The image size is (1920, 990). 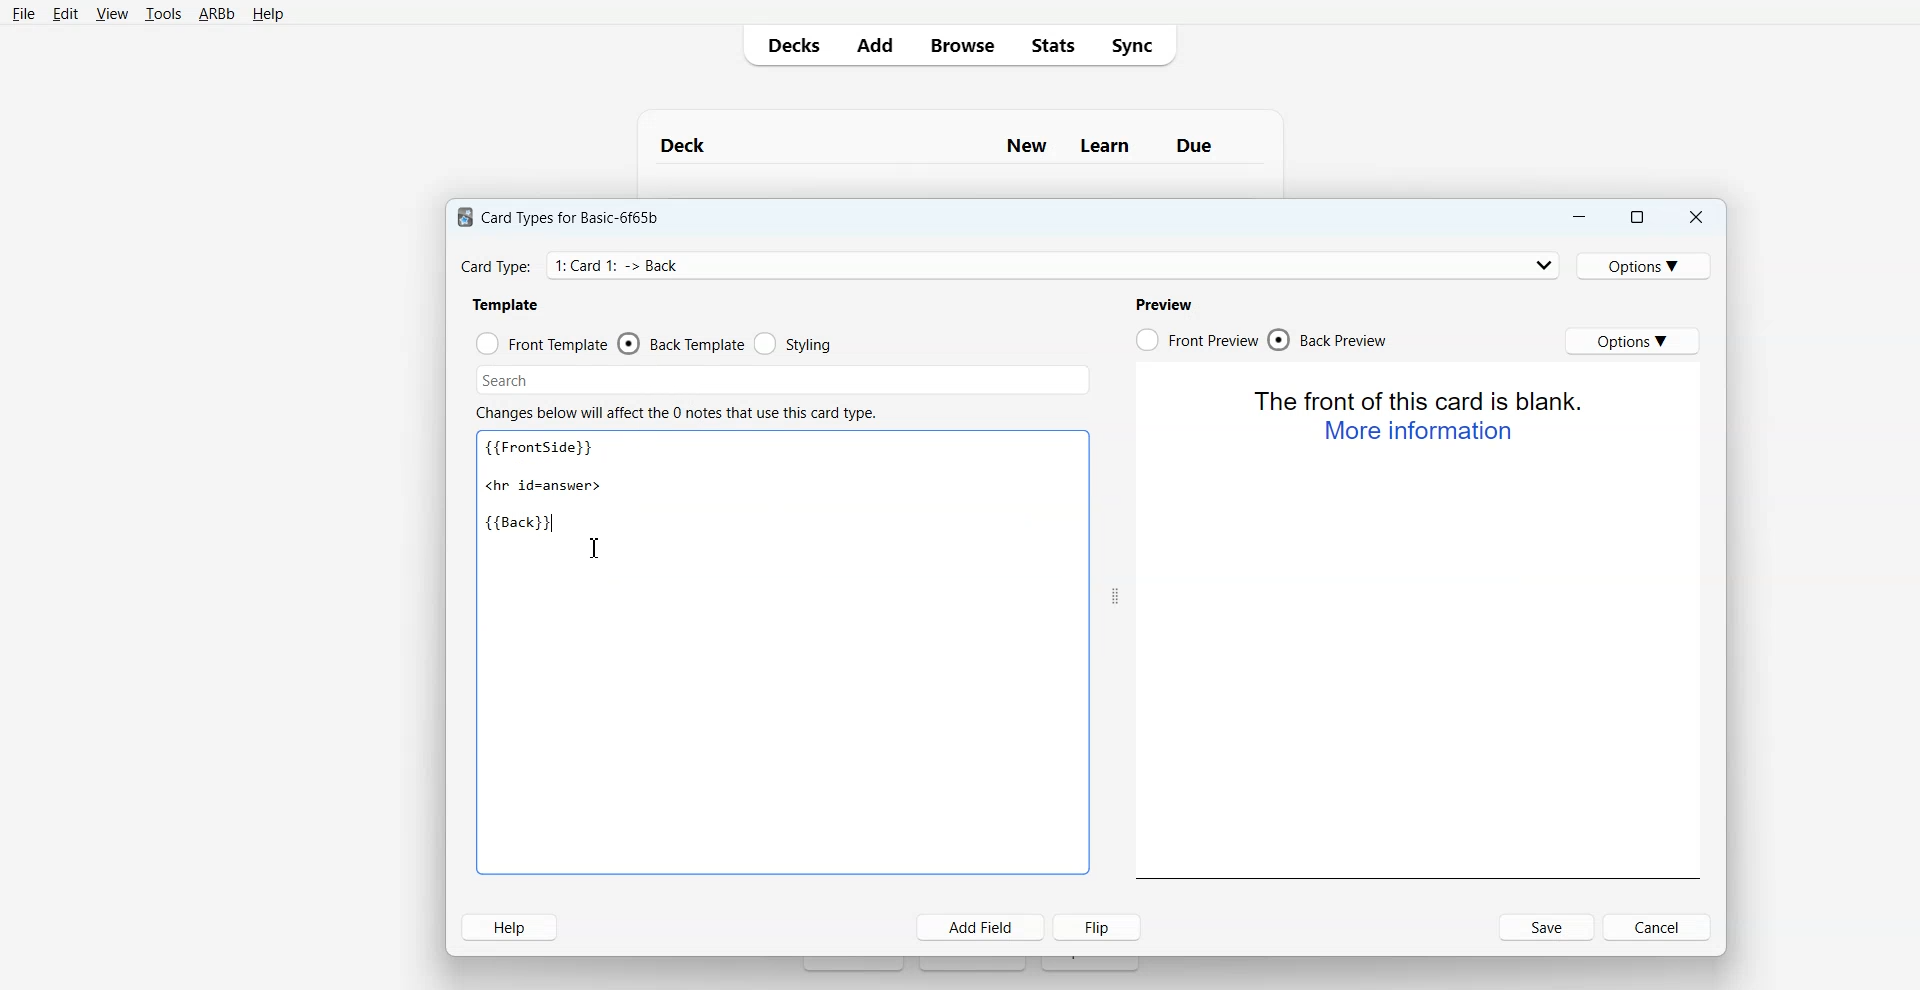 What do you see at coordinates (1546, 927) in the screenshot?
I see `Save` at bounding box center [1546, 927].